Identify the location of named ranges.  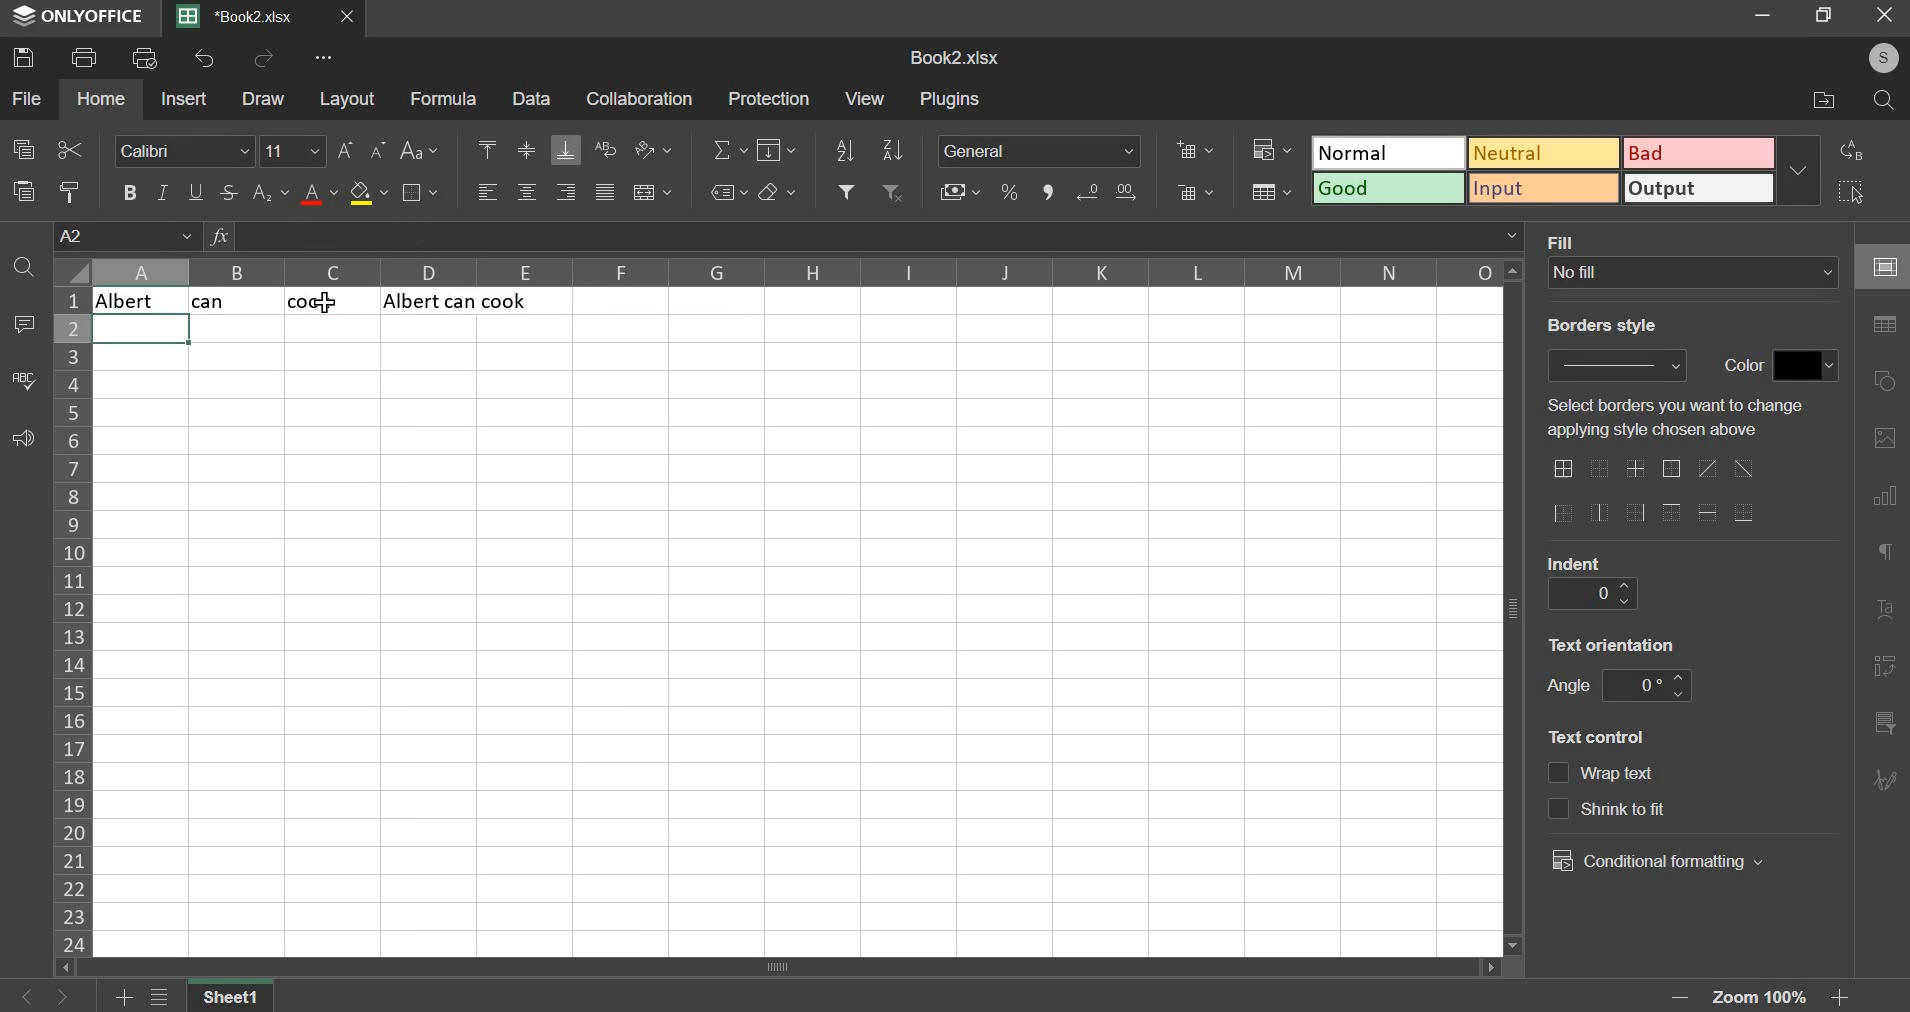
(727, 192).